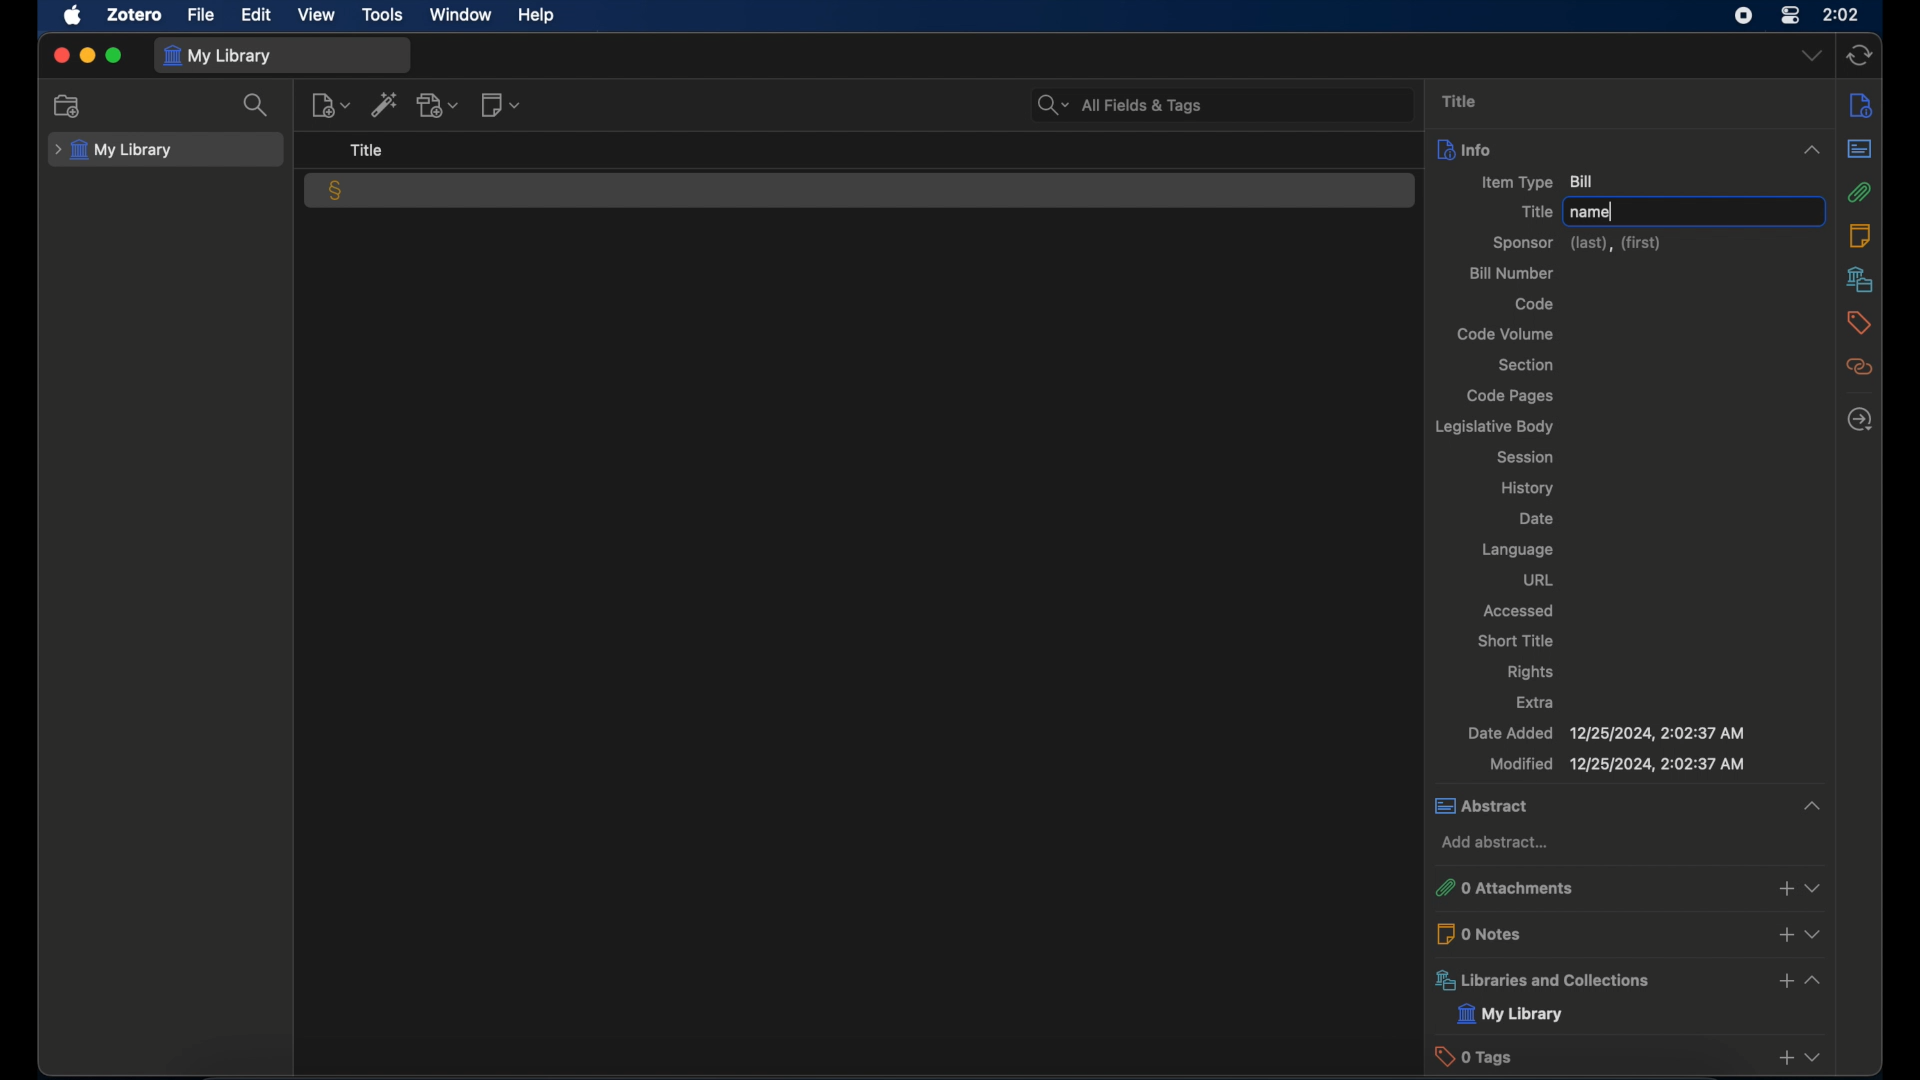  I want to click on extra, so click(1535, 703).